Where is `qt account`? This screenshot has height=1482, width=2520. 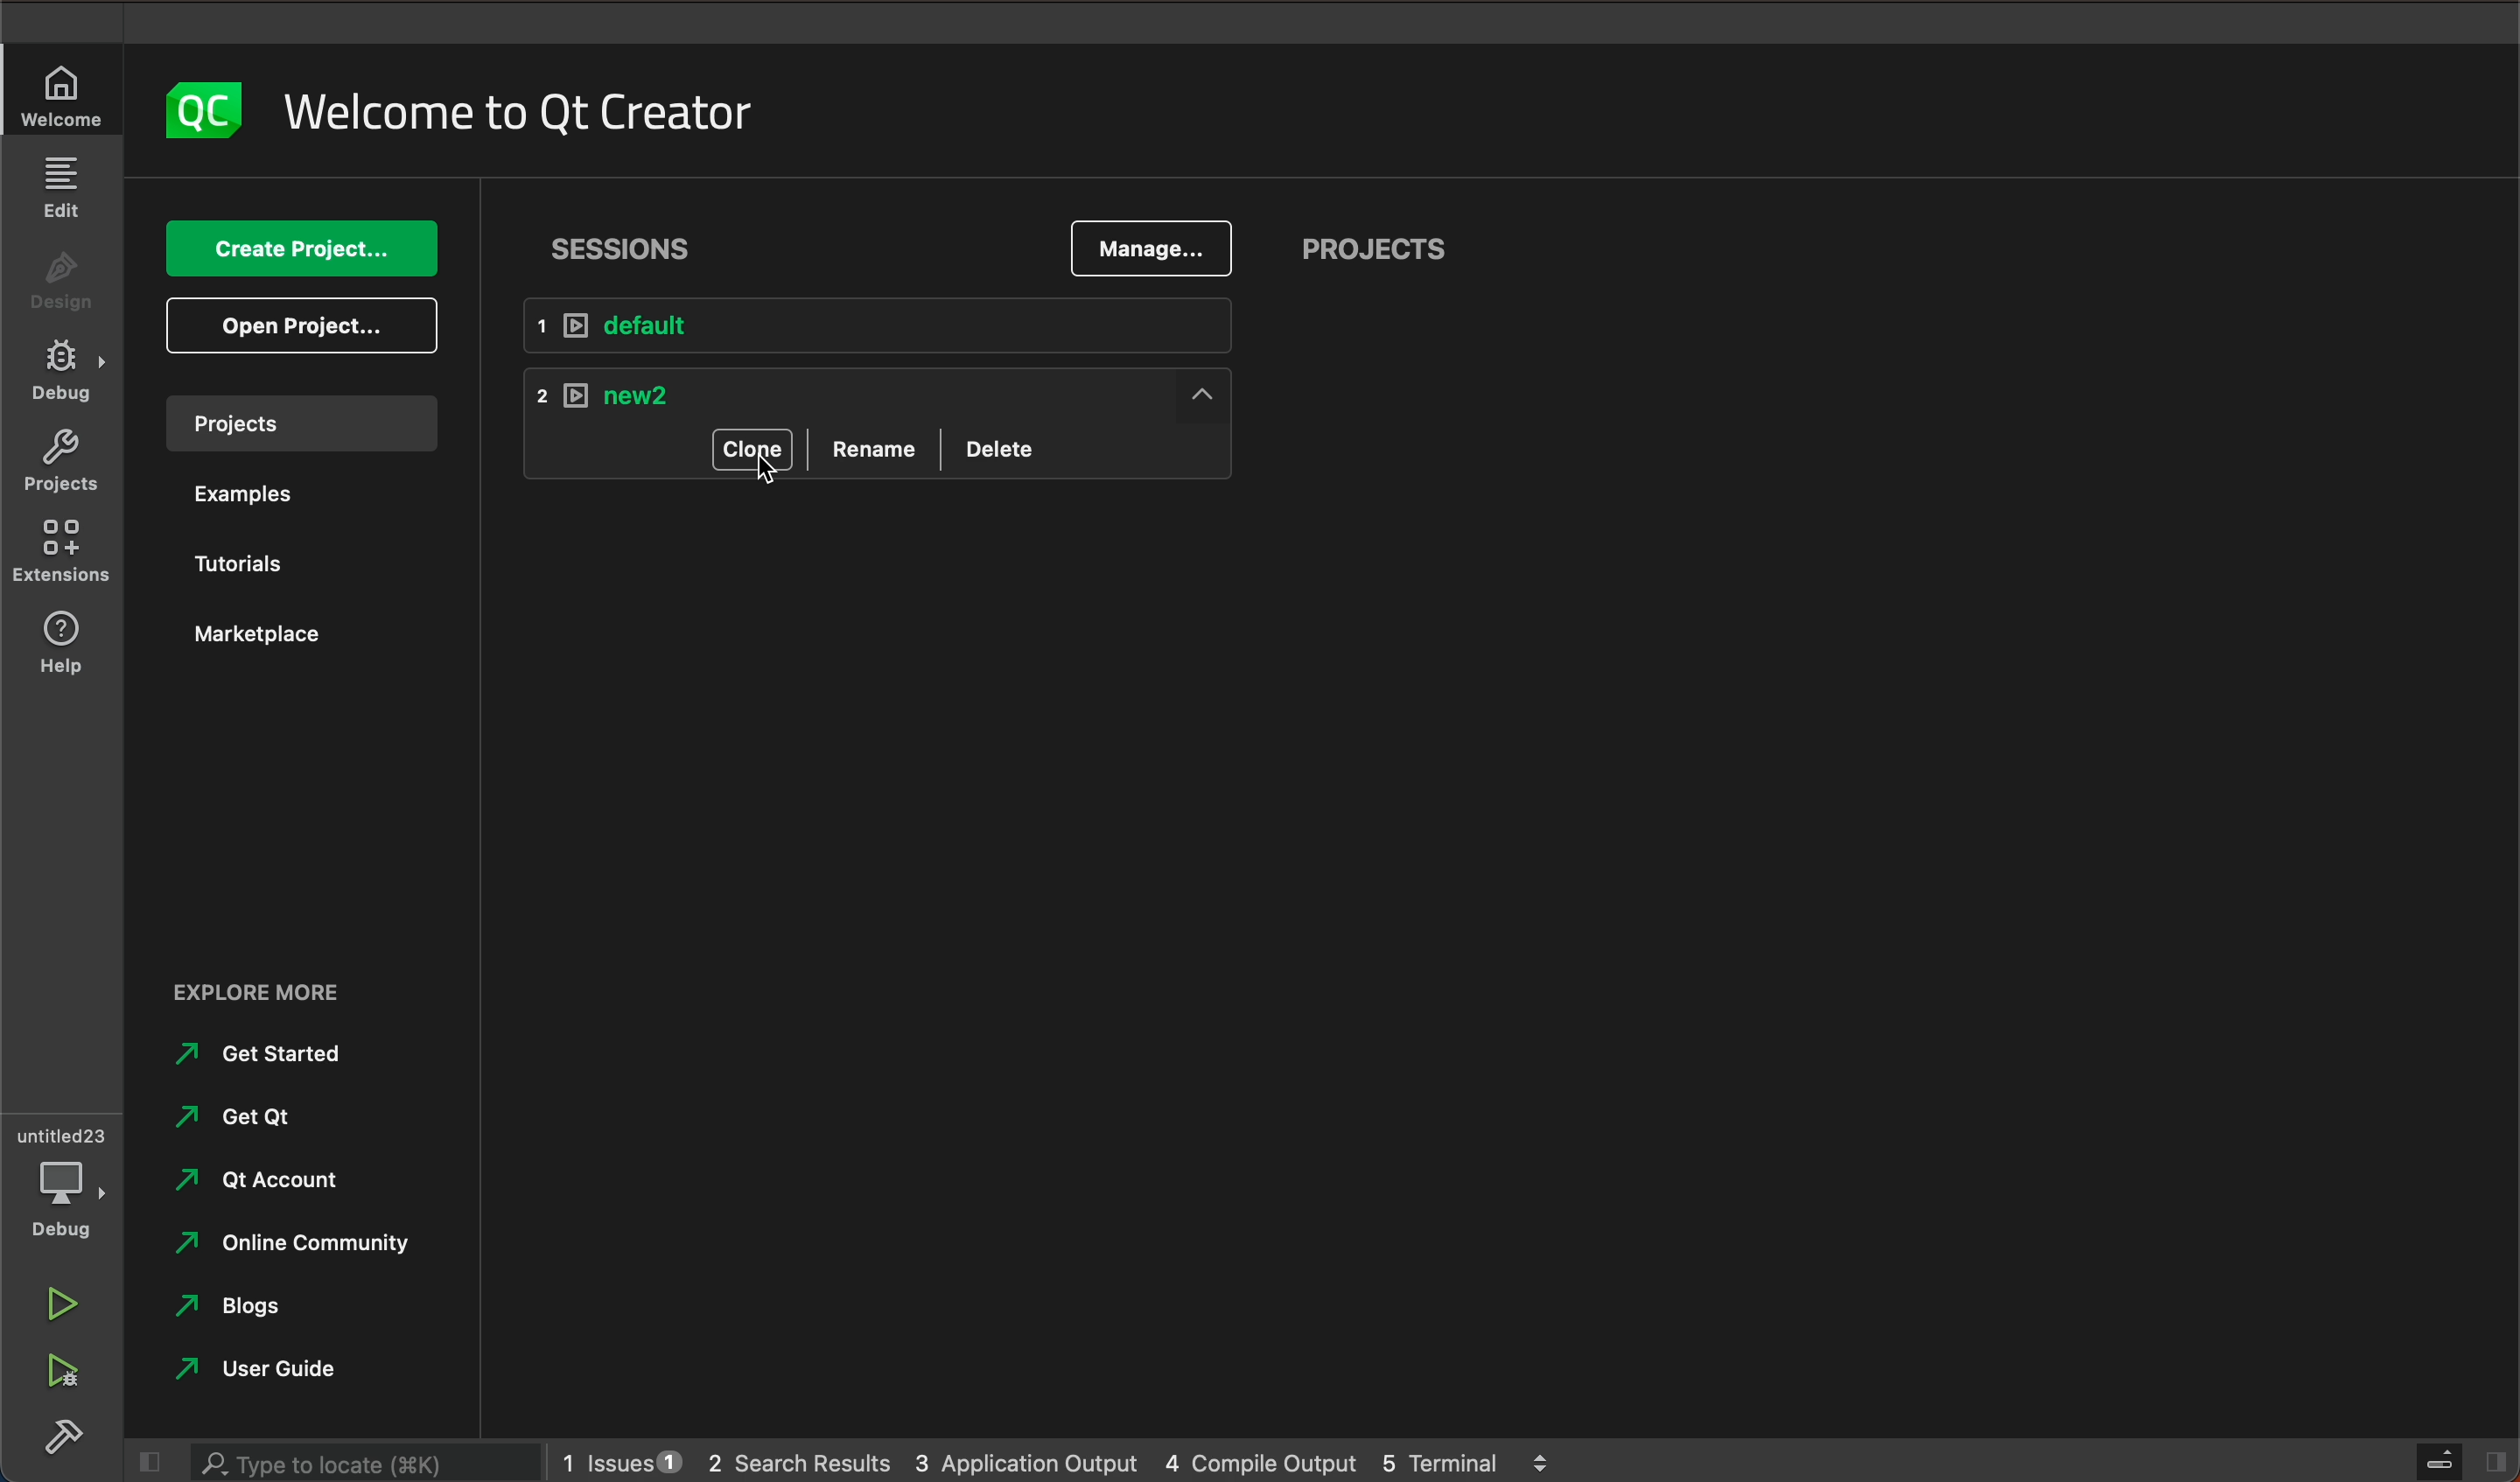
qt account is located at coordinates (270, 1180).